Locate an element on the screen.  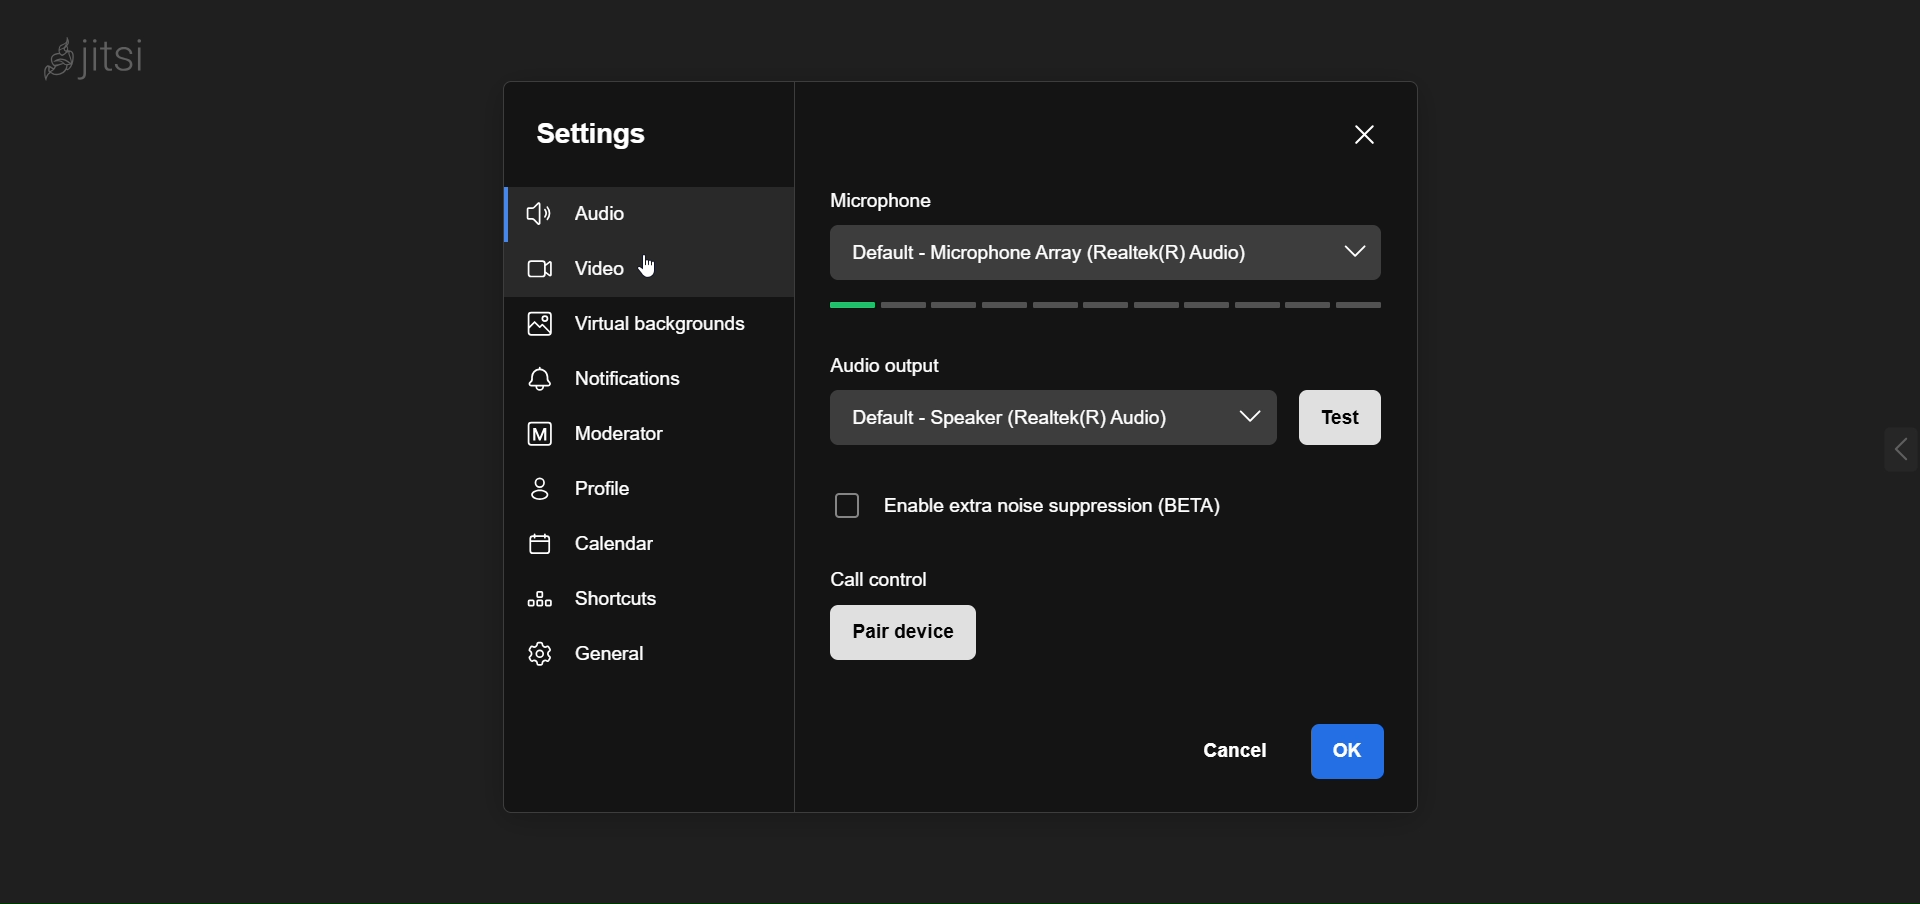
virtual background is located at coordinates (652, 322).